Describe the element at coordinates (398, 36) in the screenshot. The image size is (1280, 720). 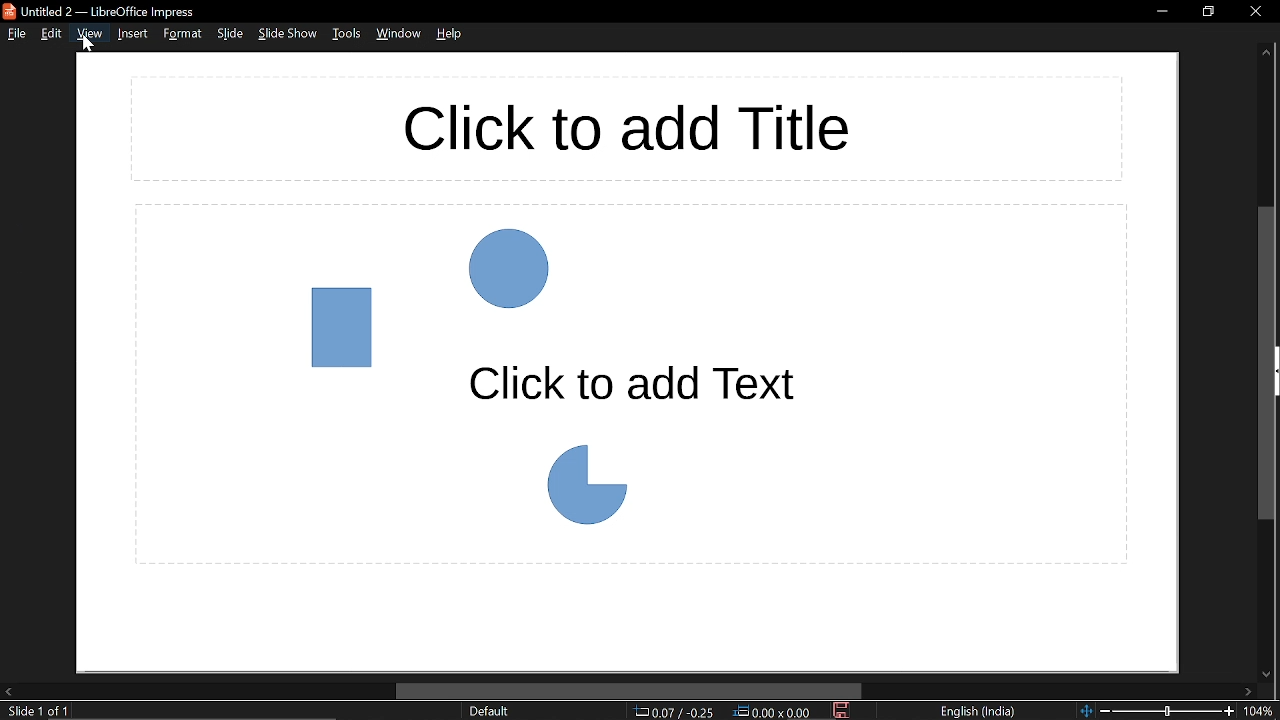
I see `Window` at that location.